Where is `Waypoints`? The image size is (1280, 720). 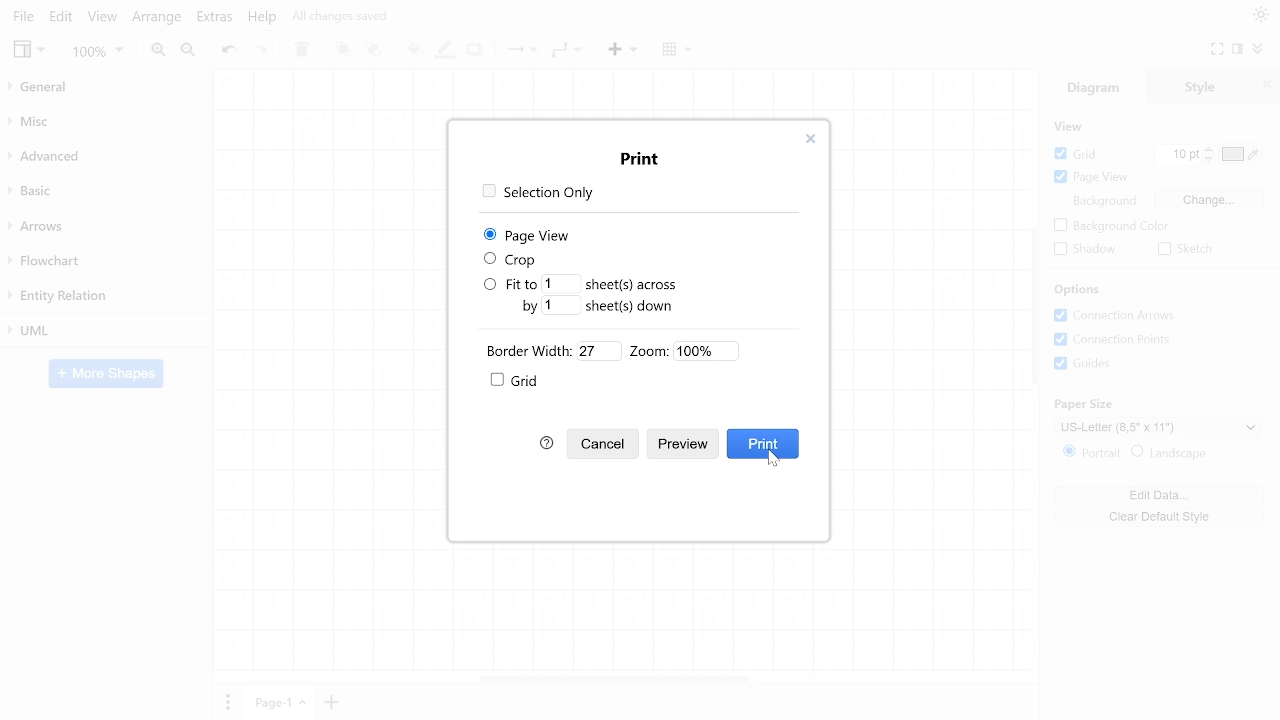 Waypoints is located at coordinates (567, 51).